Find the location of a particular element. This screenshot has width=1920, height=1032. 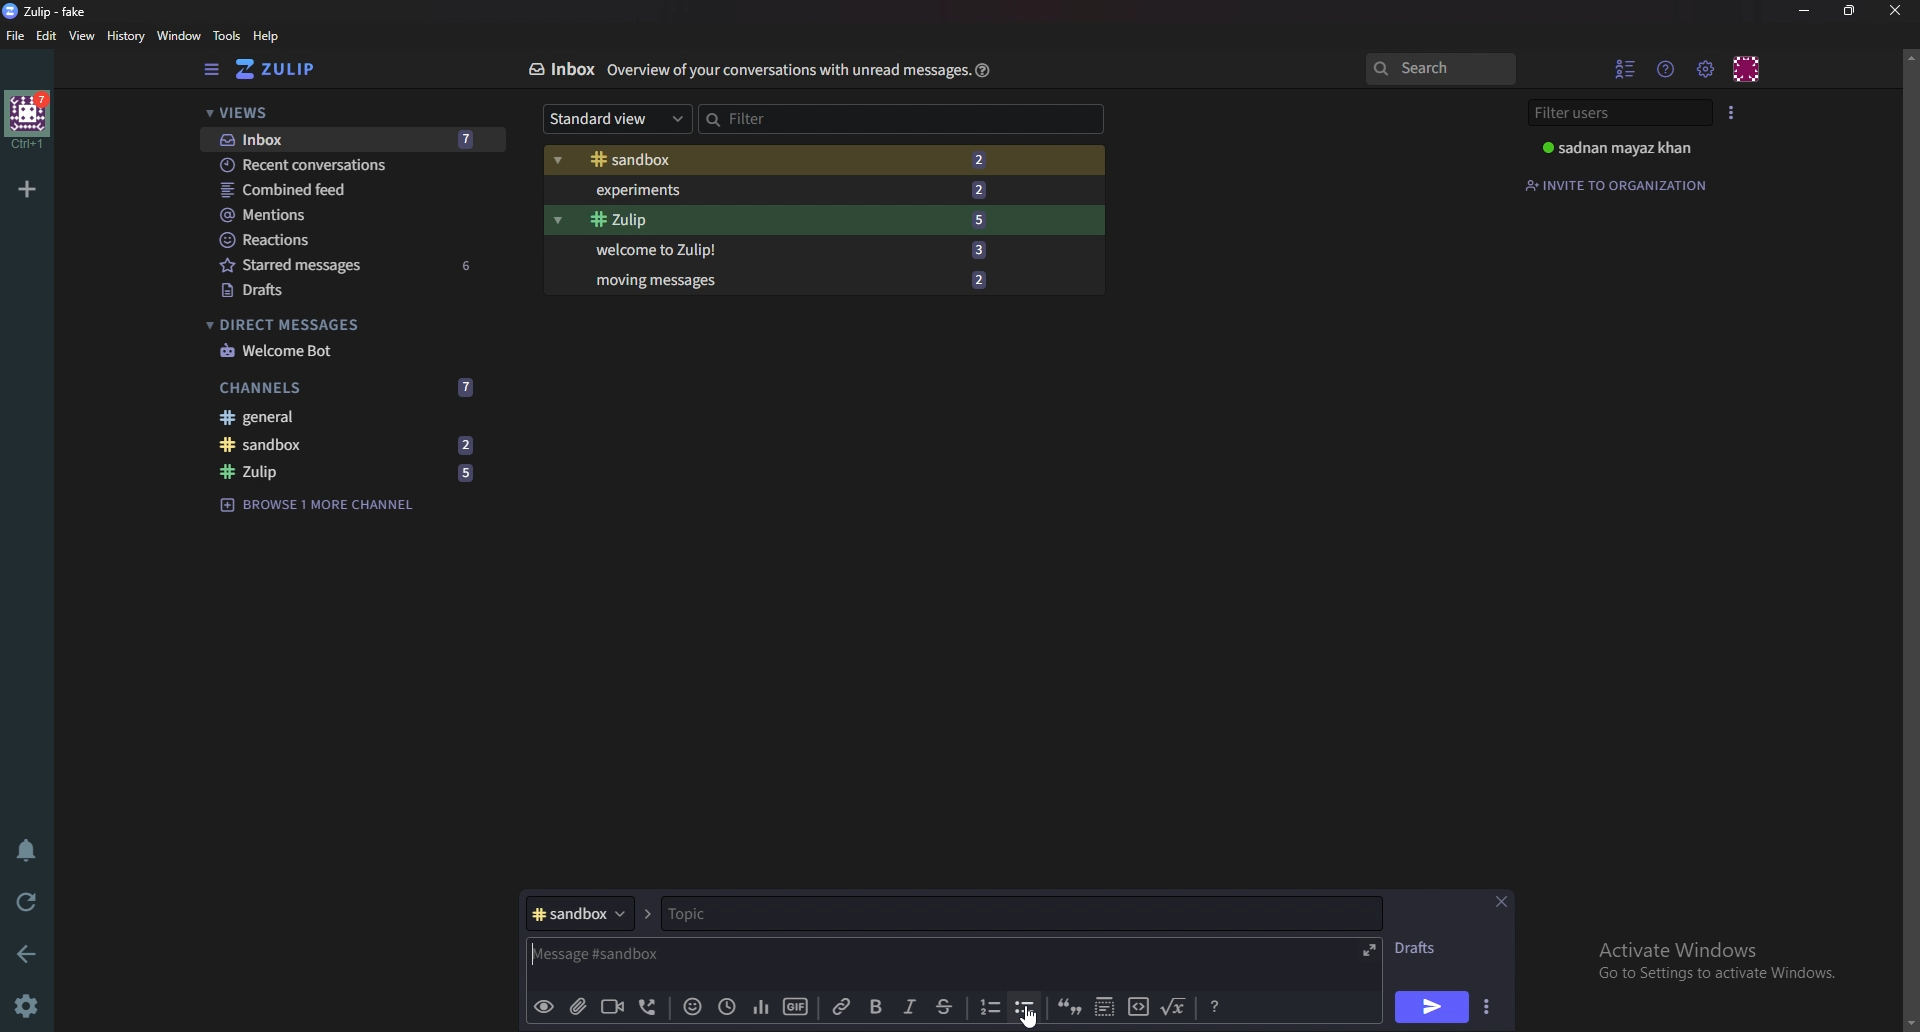

User is located at coordinates (1628, 147).